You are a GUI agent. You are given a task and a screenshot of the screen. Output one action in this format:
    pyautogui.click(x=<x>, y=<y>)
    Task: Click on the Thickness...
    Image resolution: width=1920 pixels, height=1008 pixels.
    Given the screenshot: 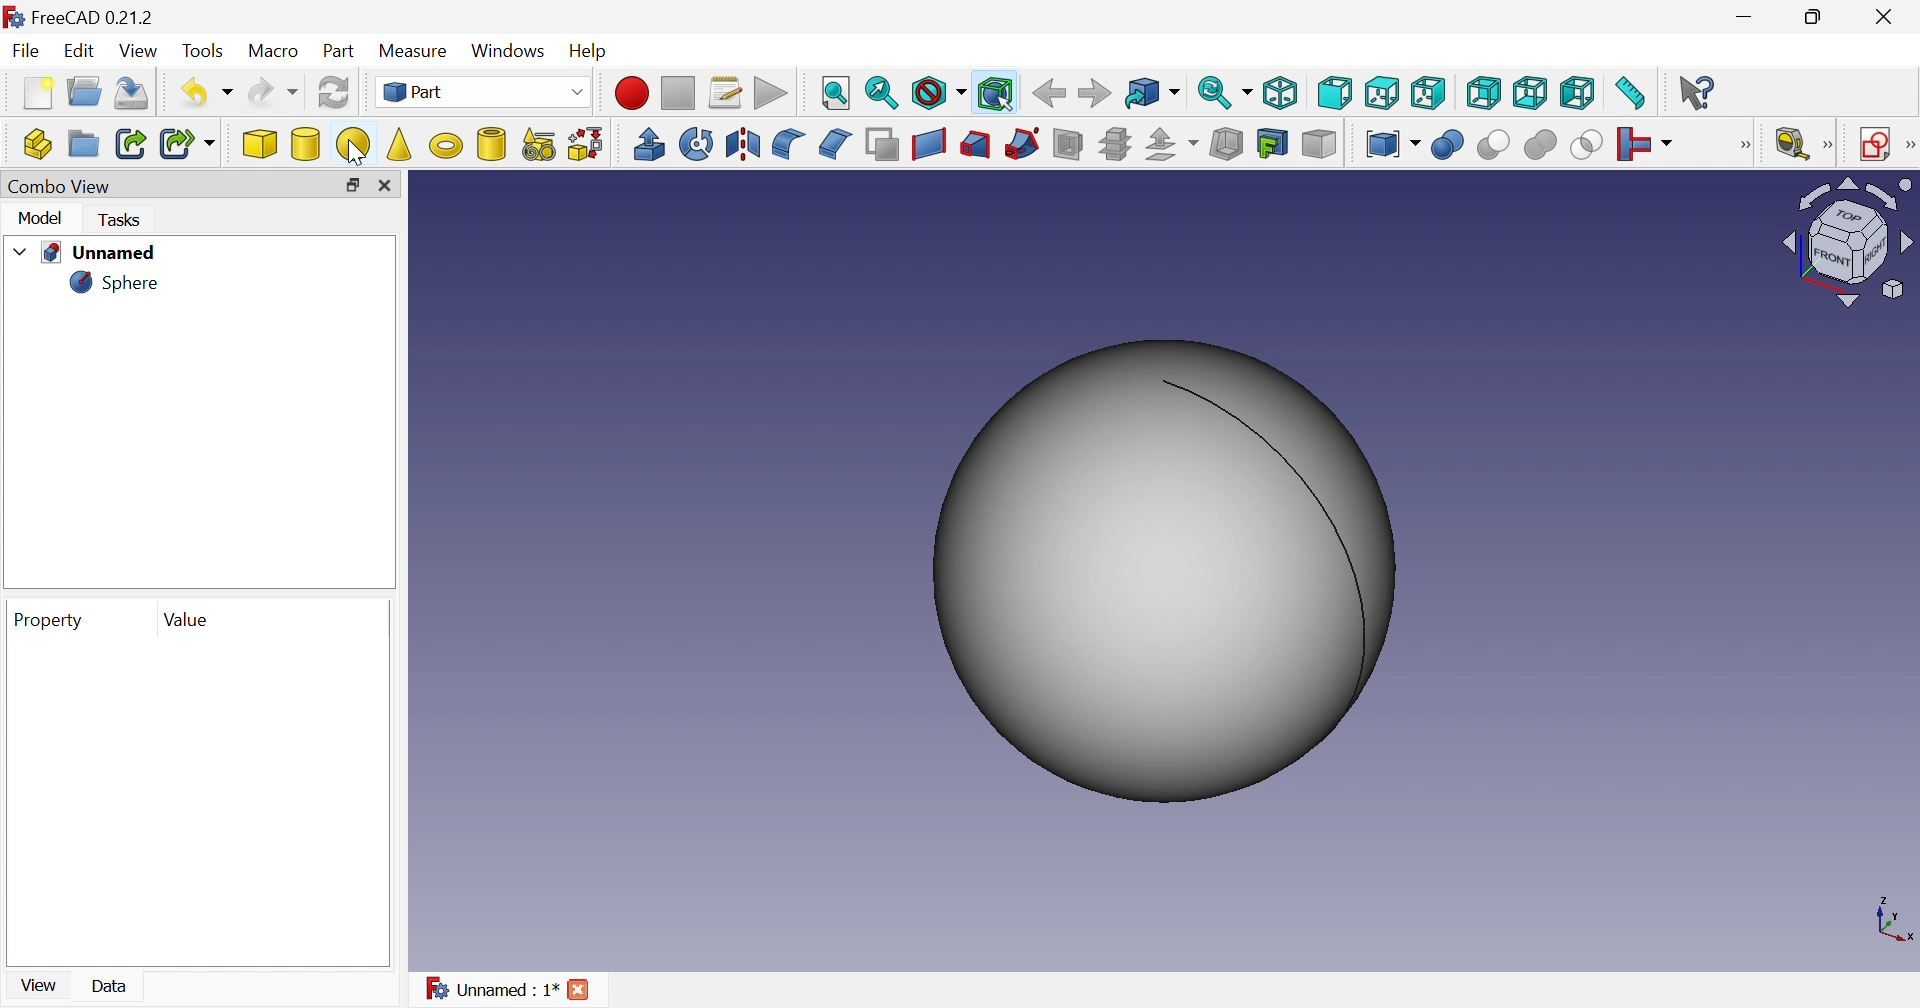 What is the action you would take?
    pyautogui.click(x=1225, y=144)
    